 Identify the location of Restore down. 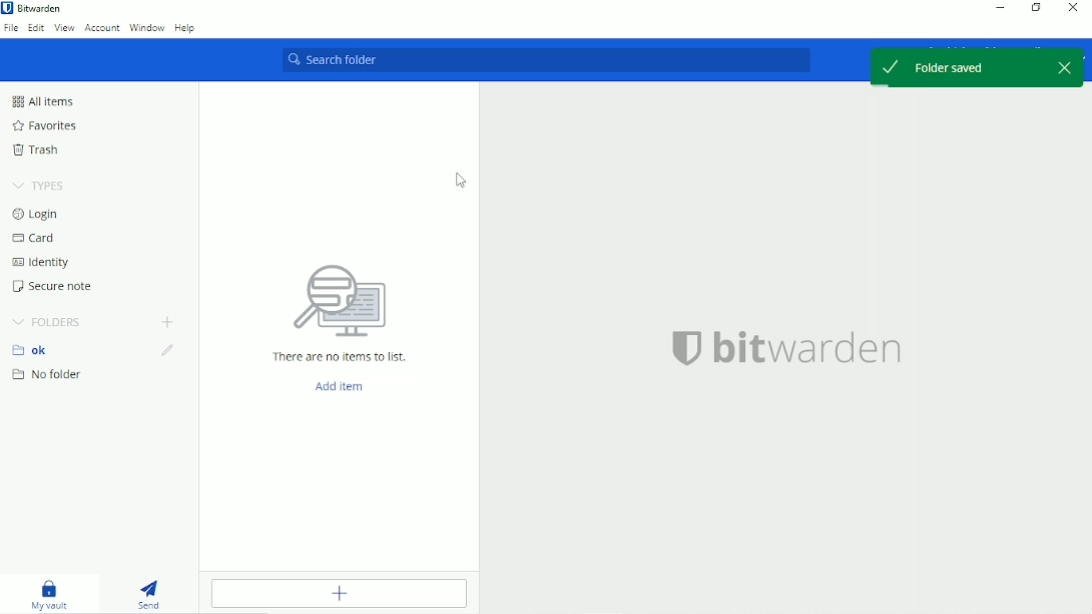
(1035, 9).